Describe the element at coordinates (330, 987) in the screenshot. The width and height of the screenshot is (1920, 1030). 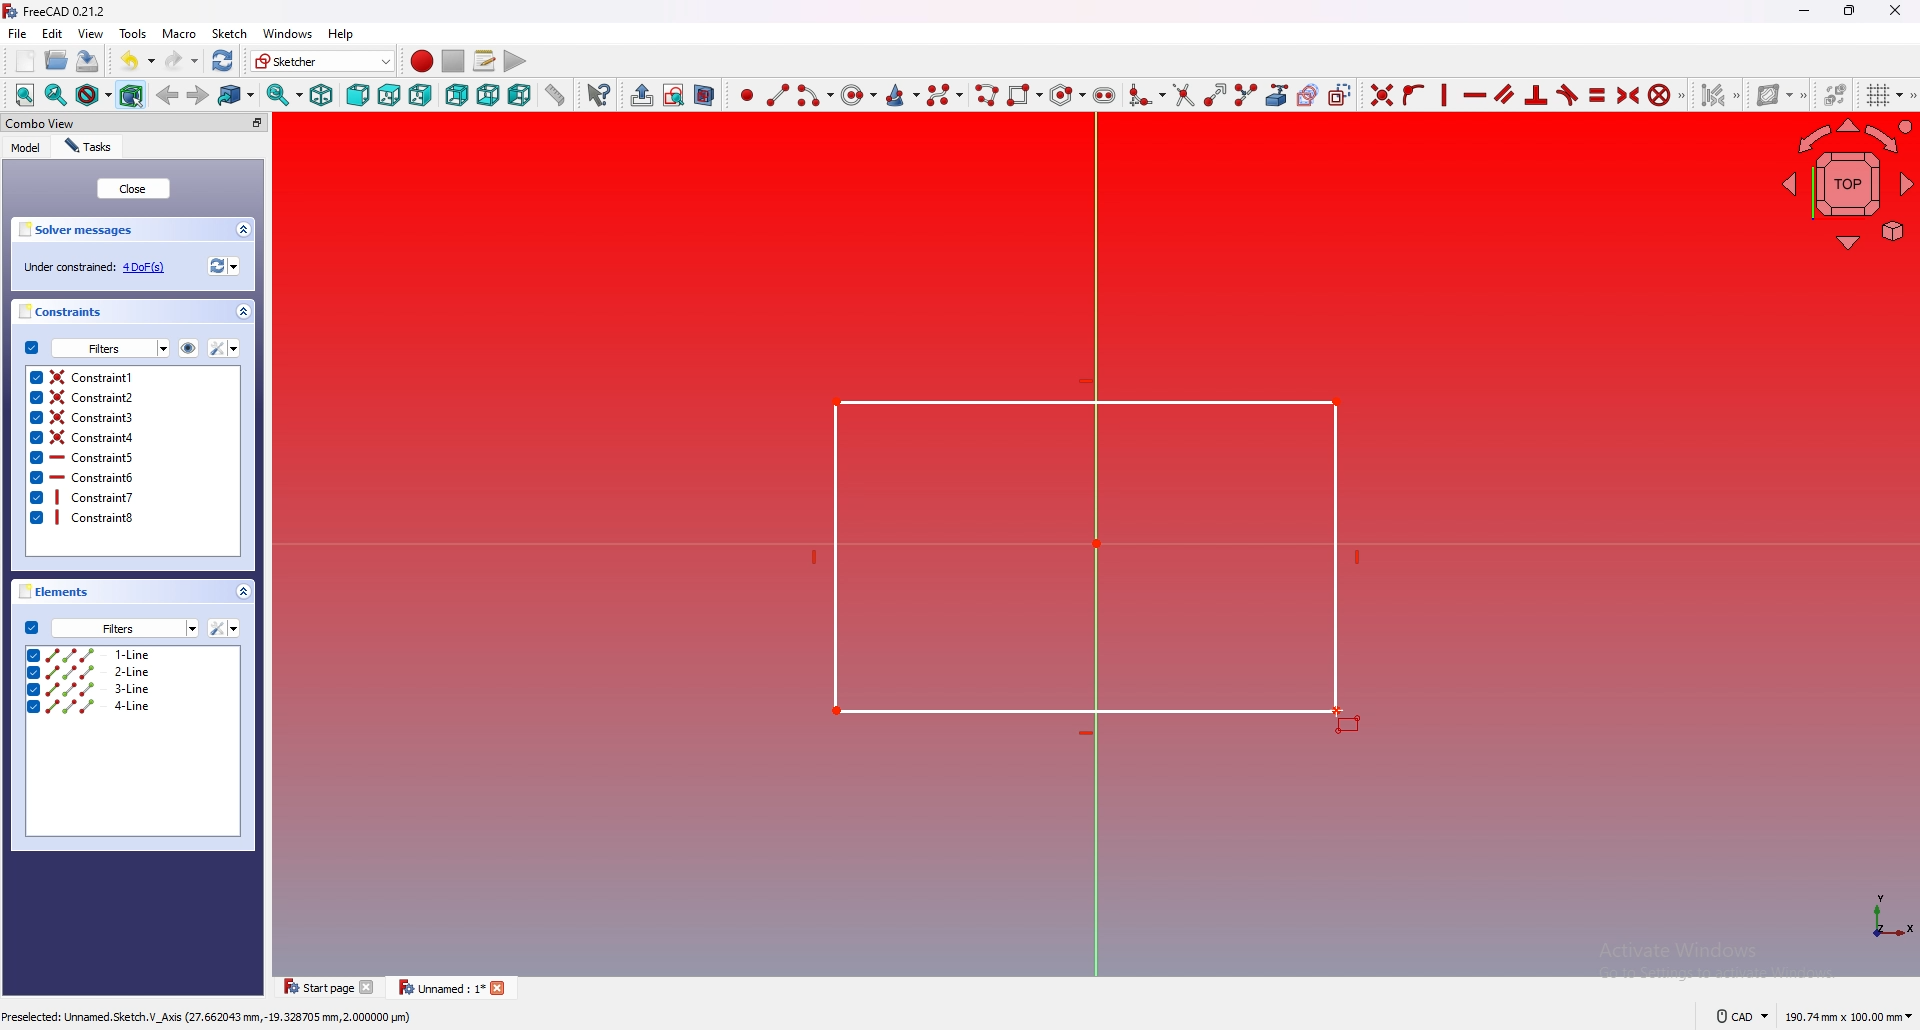
I see `tab` at that location.